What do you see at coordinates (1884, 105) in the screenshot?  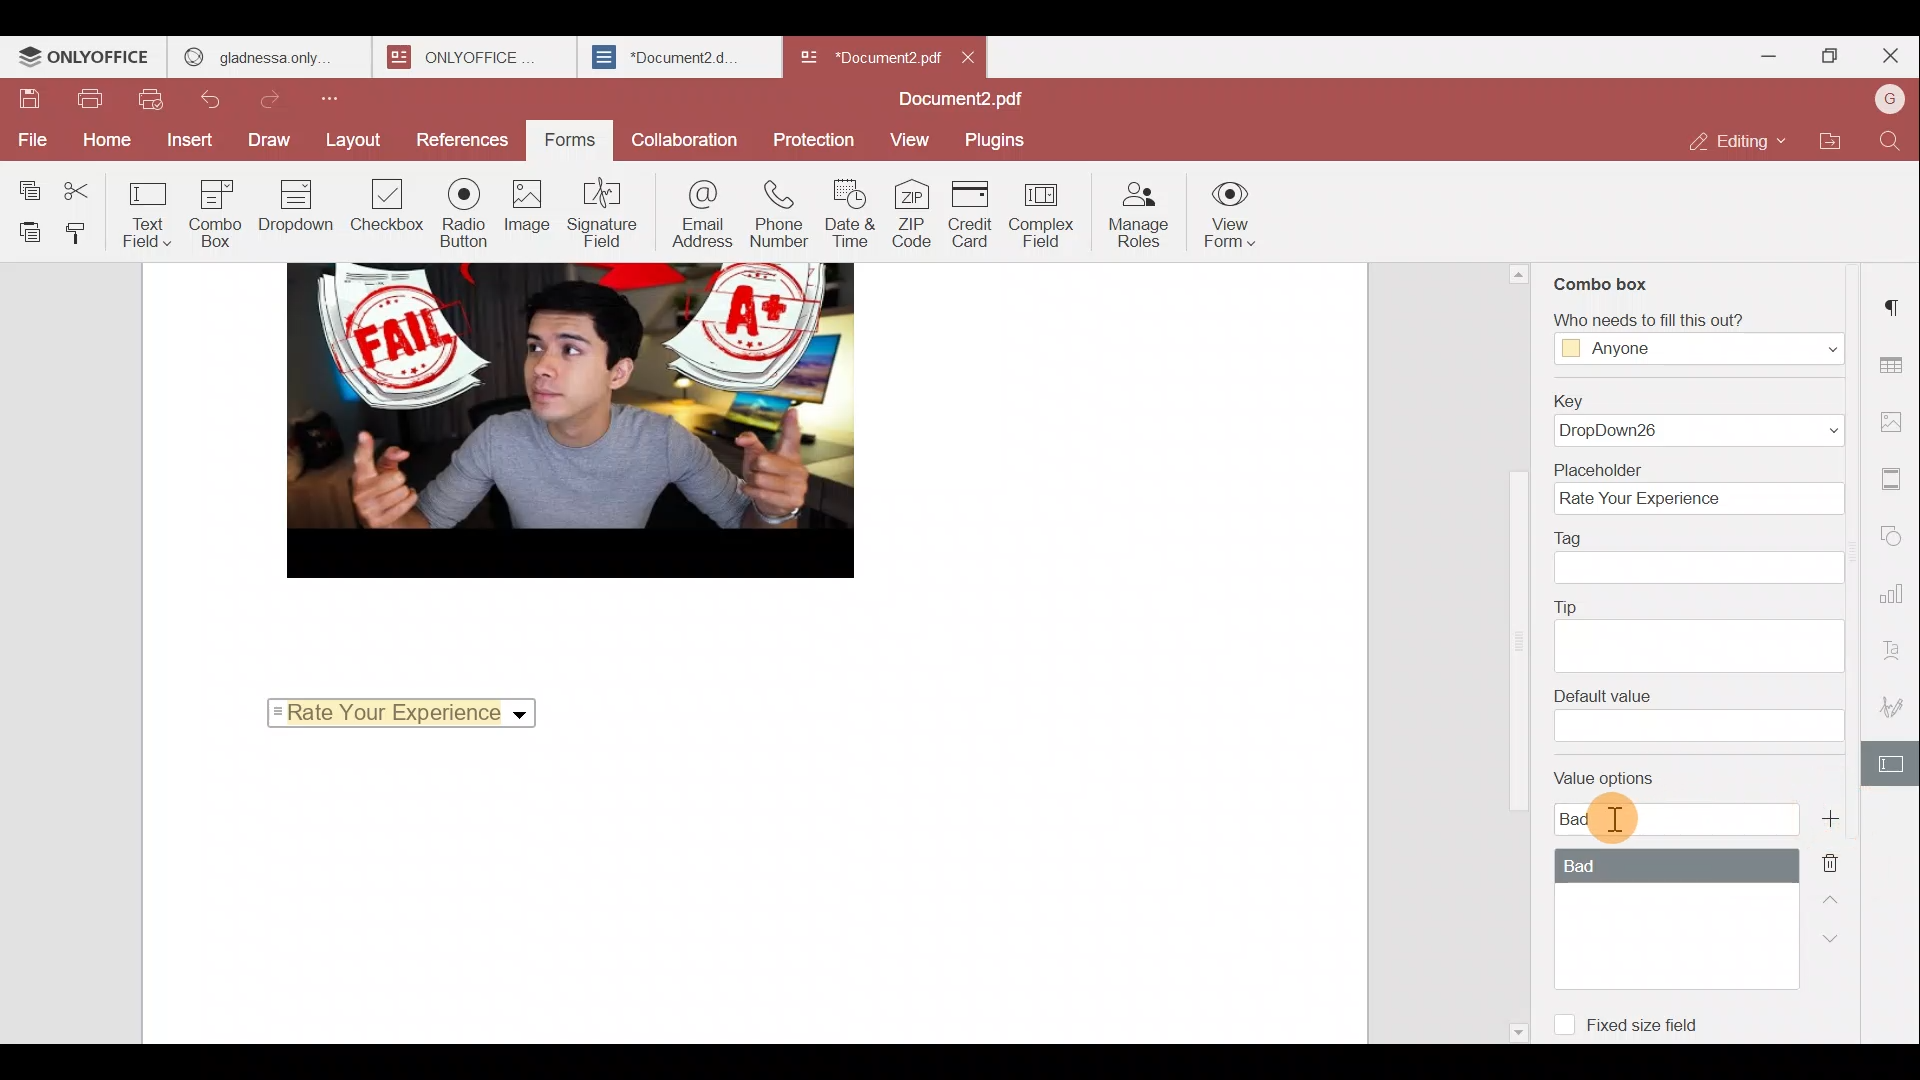 I see `Account name` at bounding box center [1884, 105].